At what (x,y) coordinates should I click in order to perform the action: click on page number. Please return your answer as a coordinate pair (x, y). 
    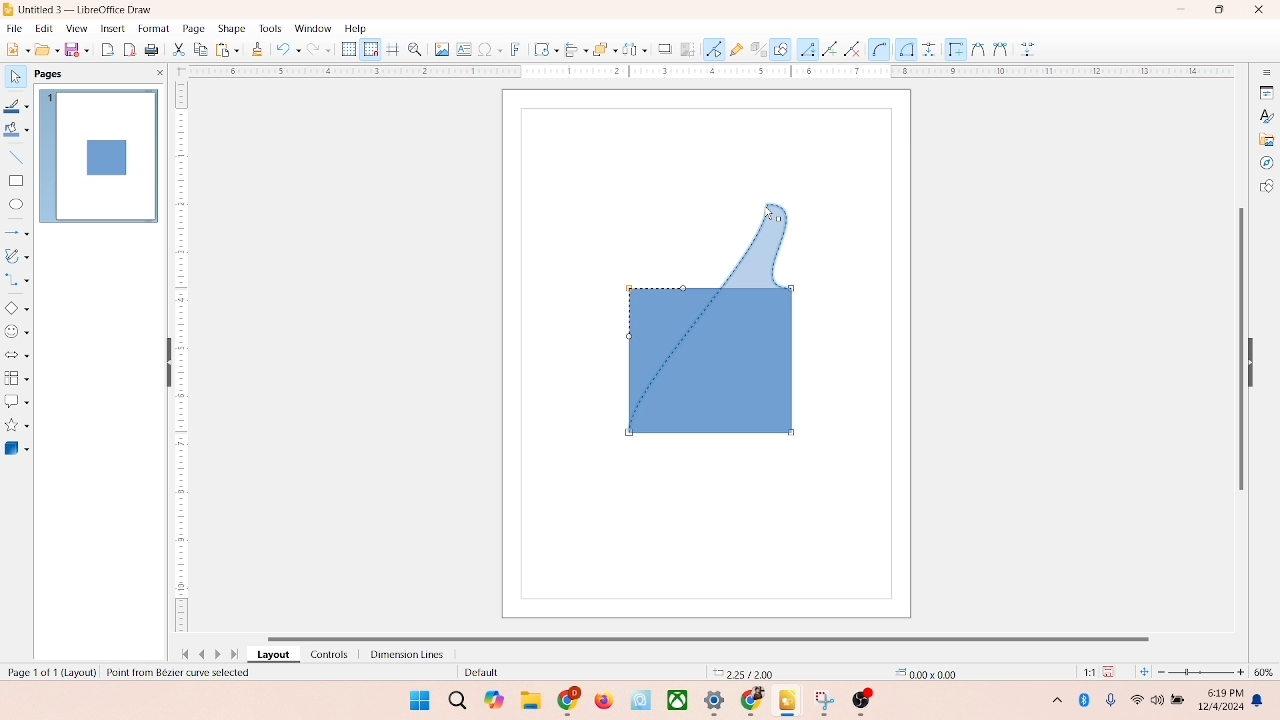
    Looking at the image, I should click on (49, 671).